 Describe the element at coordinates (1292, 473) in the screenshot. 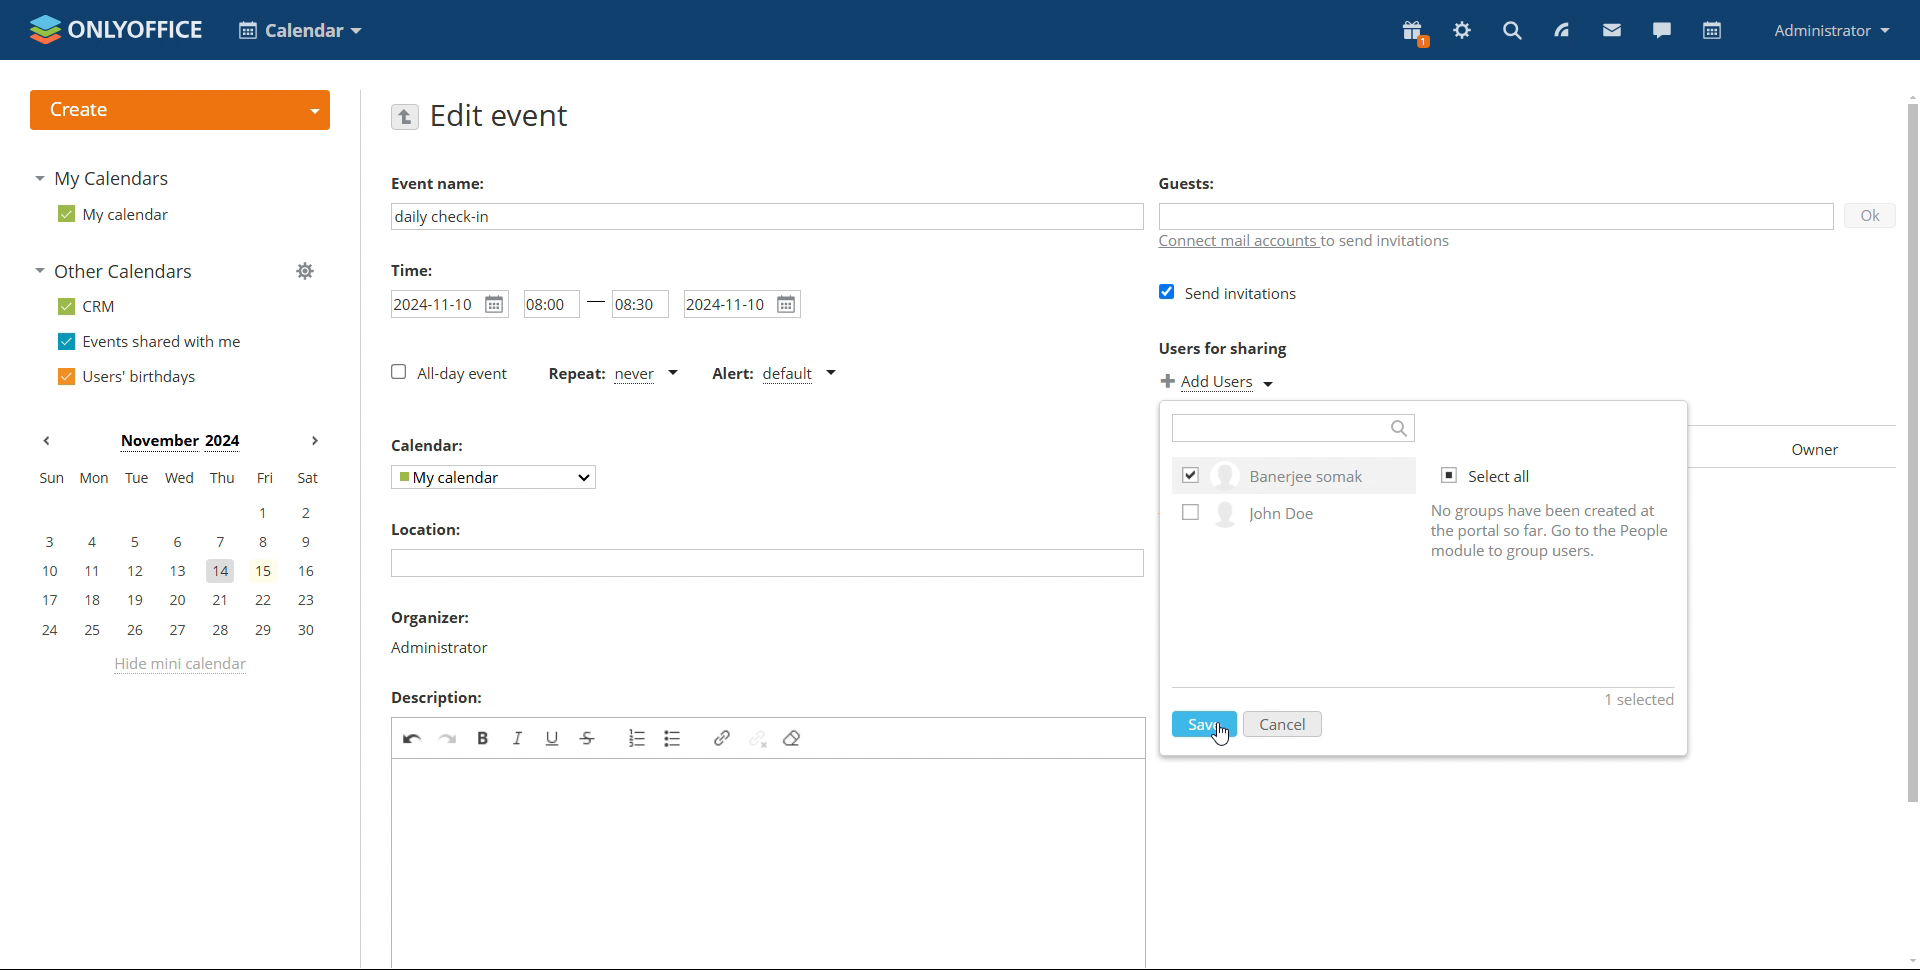

I see `user 1 ticked` at that location.